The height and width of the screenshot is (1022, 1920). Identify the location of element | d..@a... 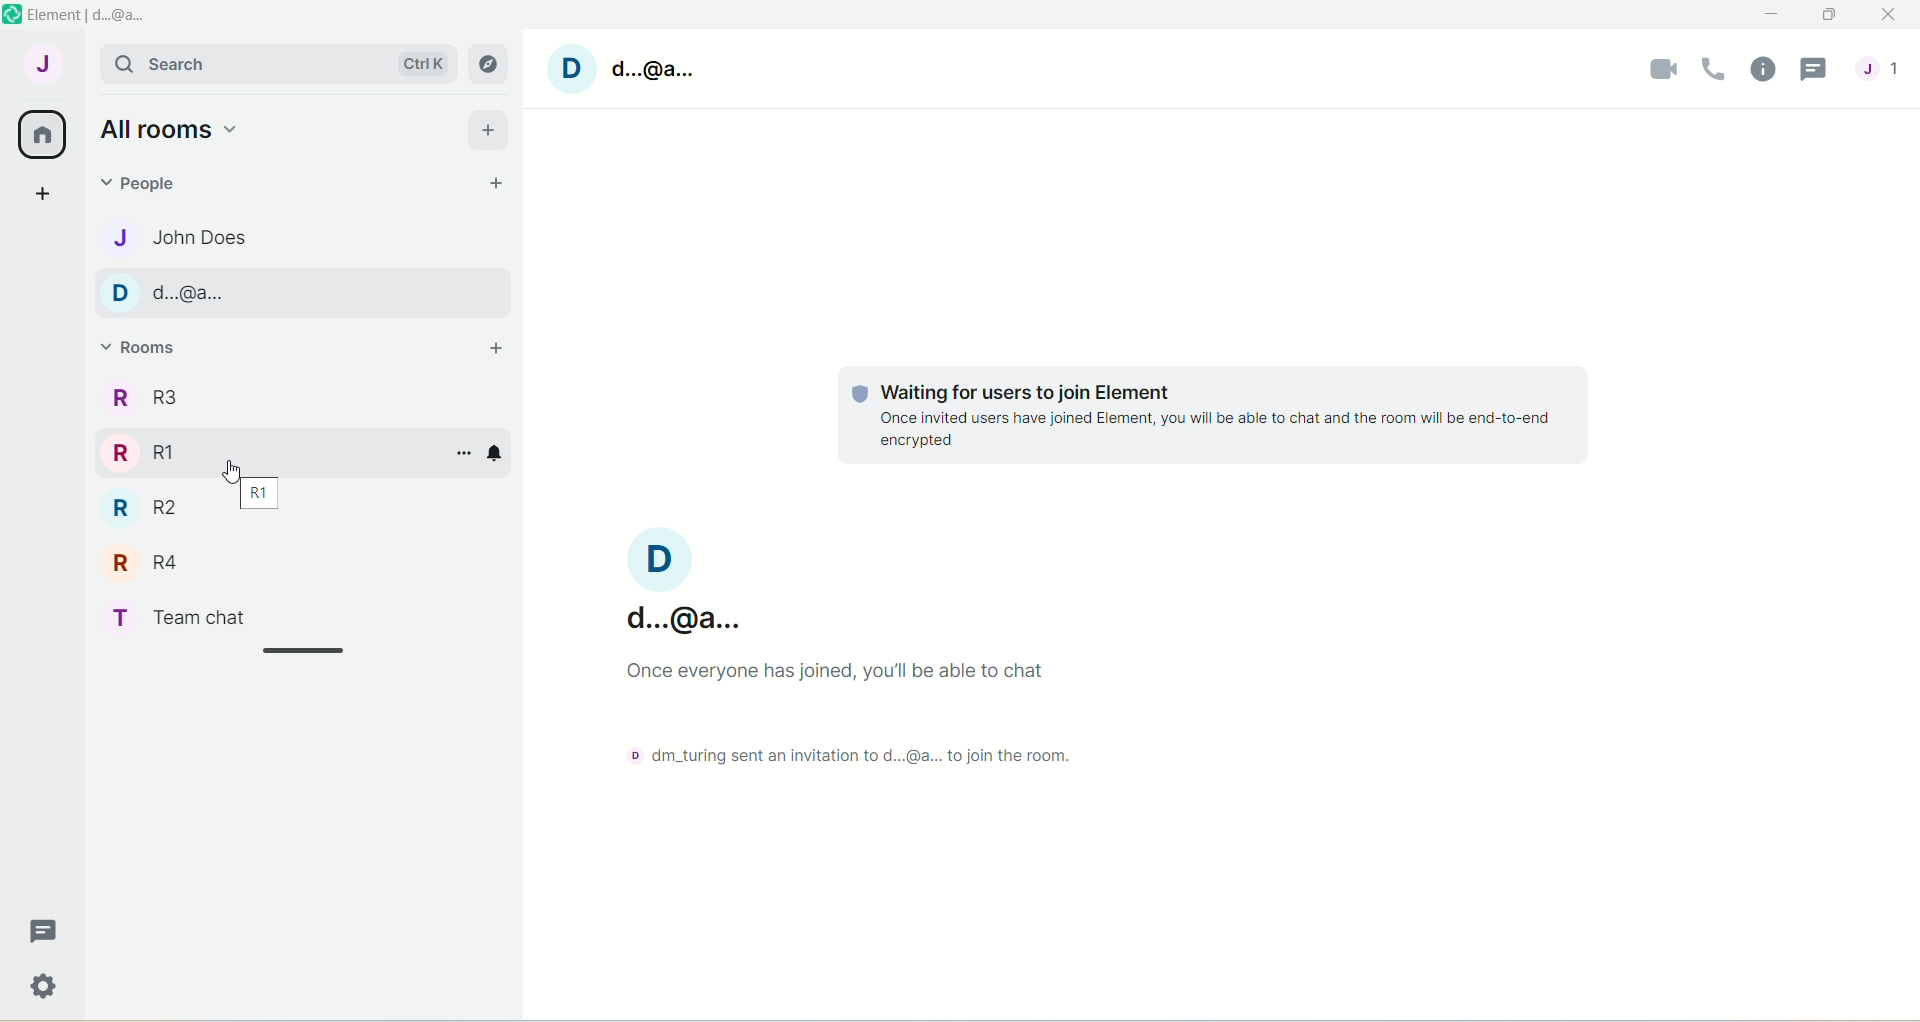
(89, 16).